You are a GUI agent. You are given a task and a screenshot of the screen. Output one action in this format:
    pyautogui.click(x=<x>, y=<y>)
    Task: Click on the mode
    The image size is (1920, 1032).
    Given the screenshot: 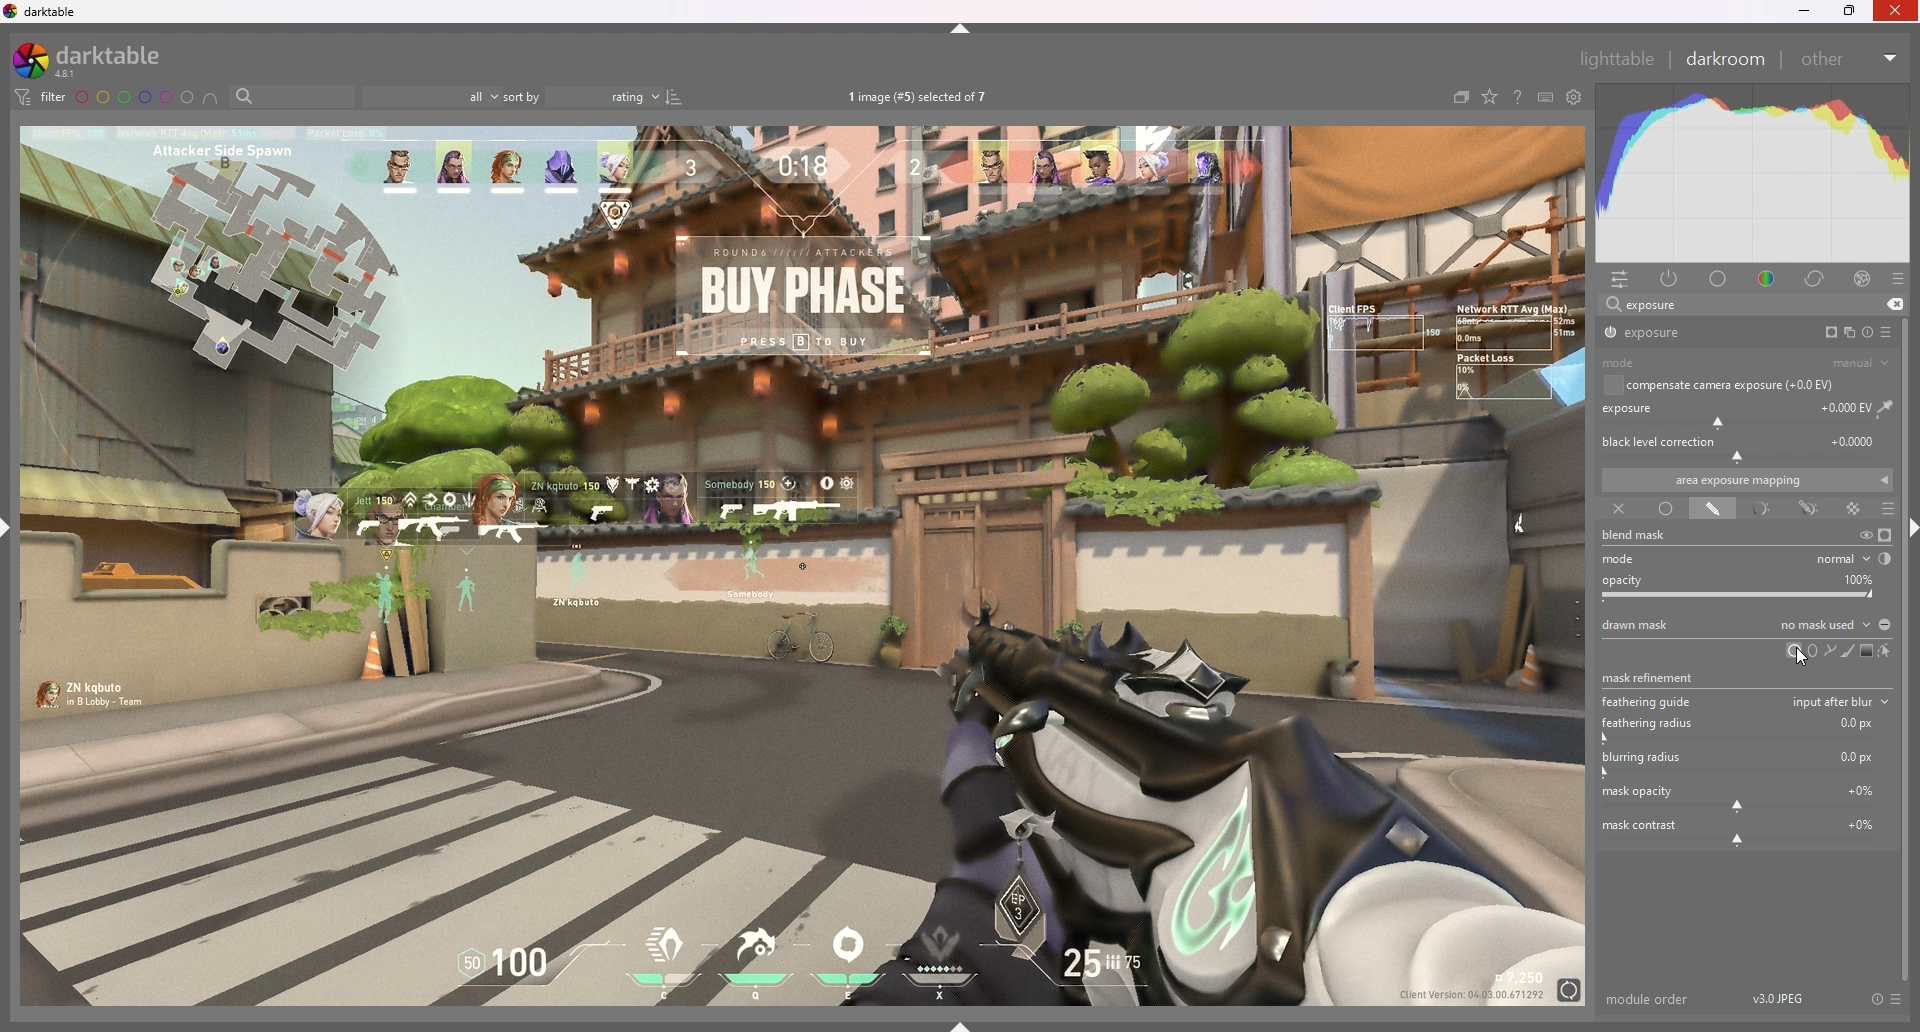 What is the action you would take?
    pyautogui.click(x=1751, y=558)
    